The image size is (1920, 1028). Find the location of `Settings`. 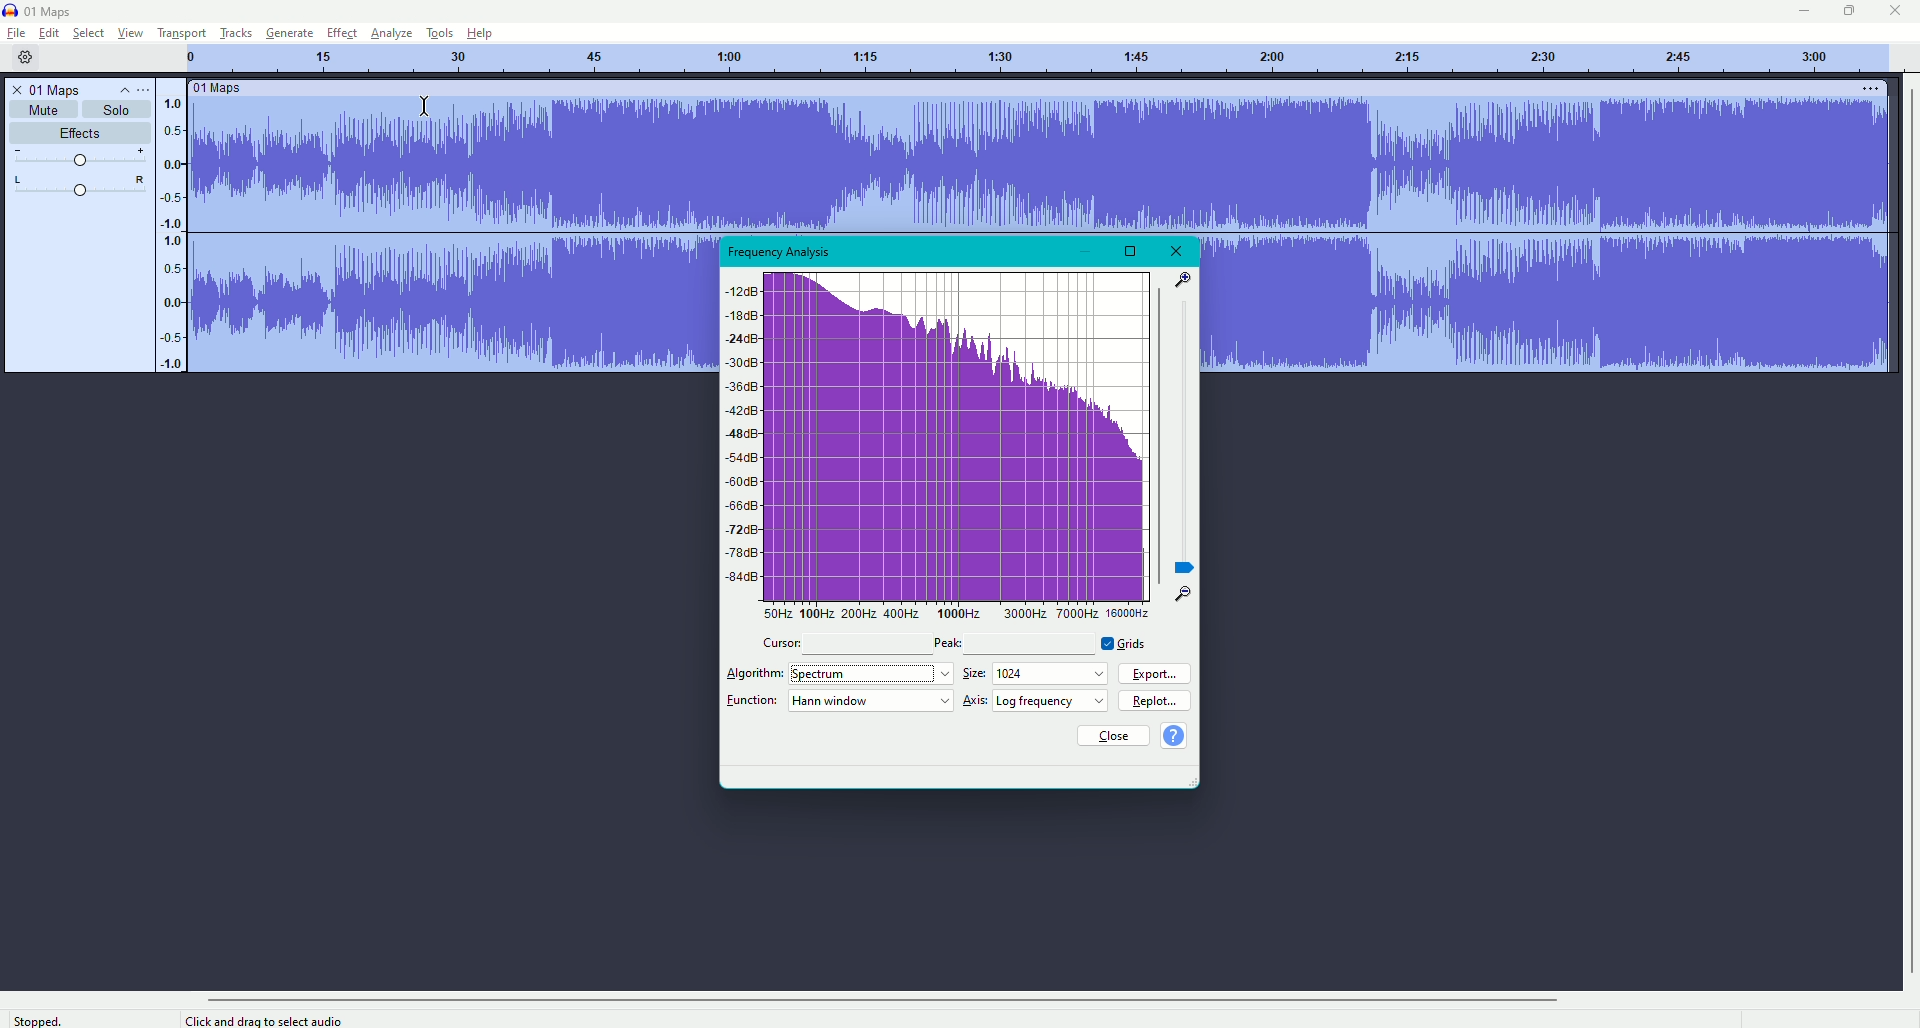

Settings is located at coordinates (24, 57).